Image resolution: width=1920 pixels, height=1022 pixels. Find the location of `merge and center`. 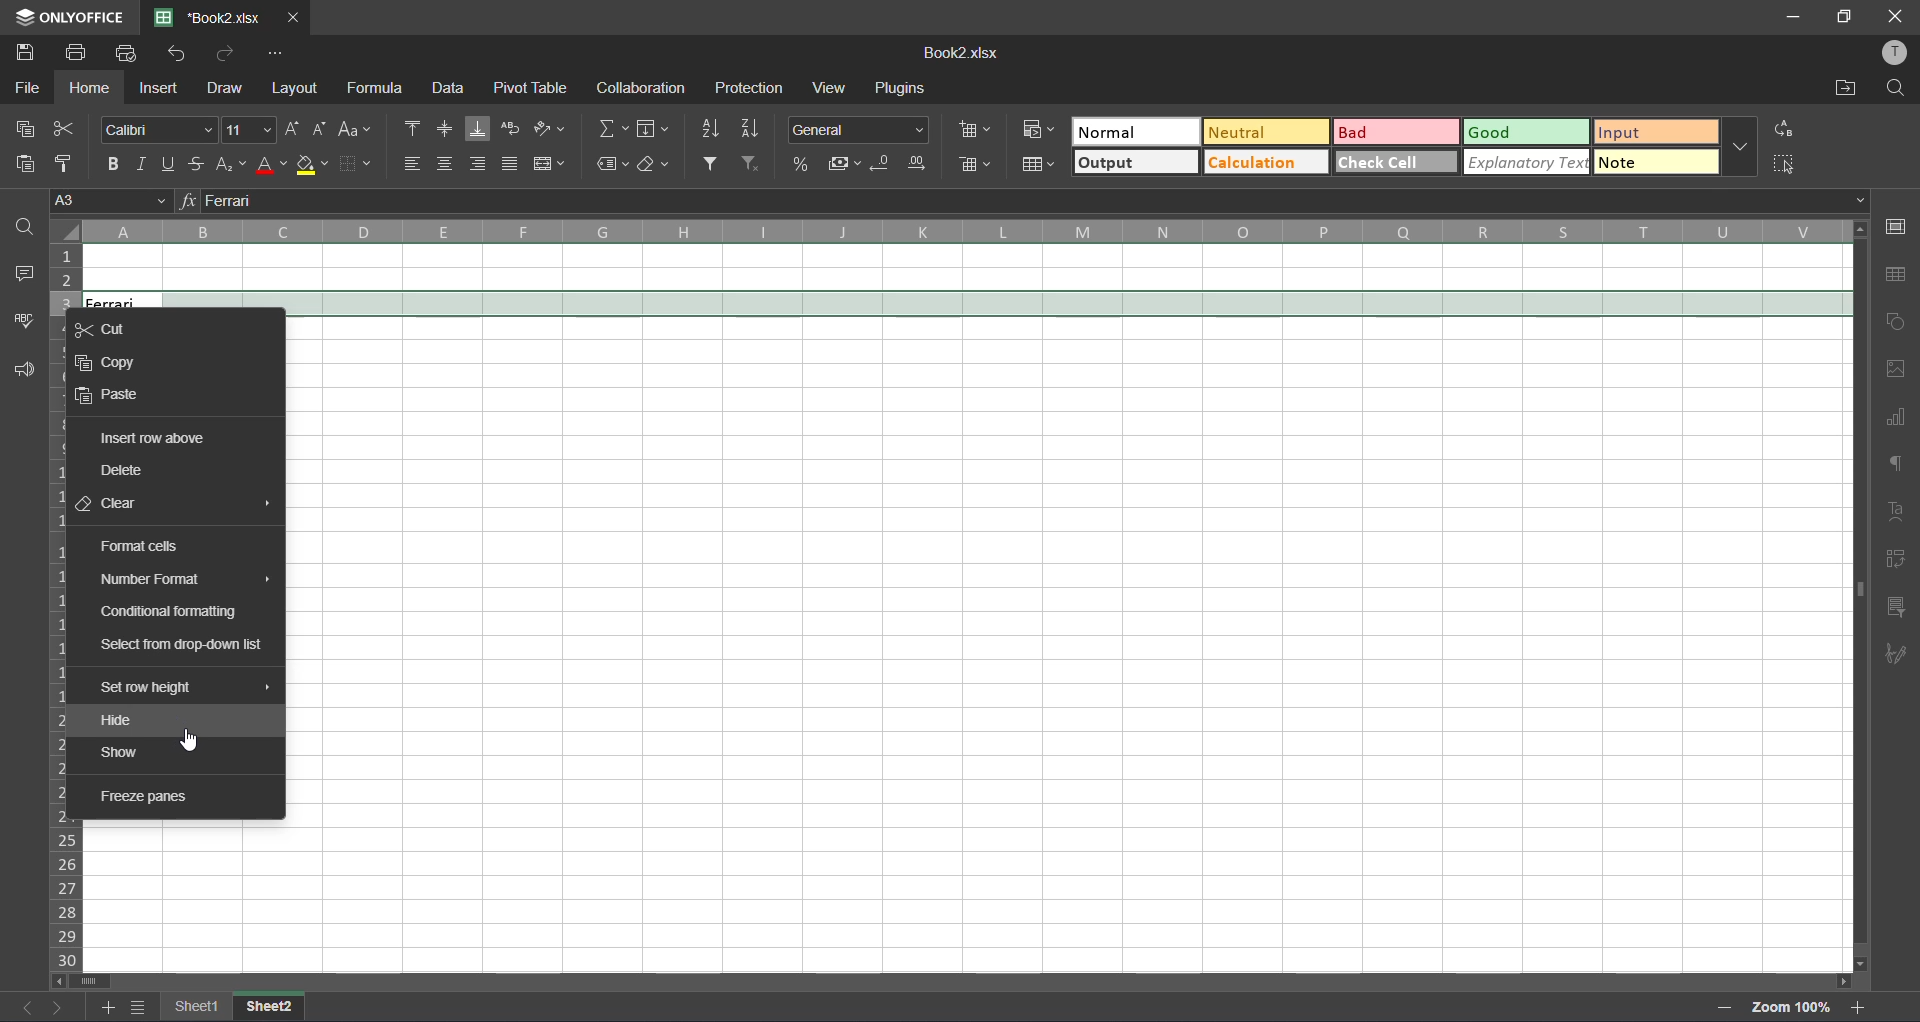

merge and center is located at coordinates (549, 164).